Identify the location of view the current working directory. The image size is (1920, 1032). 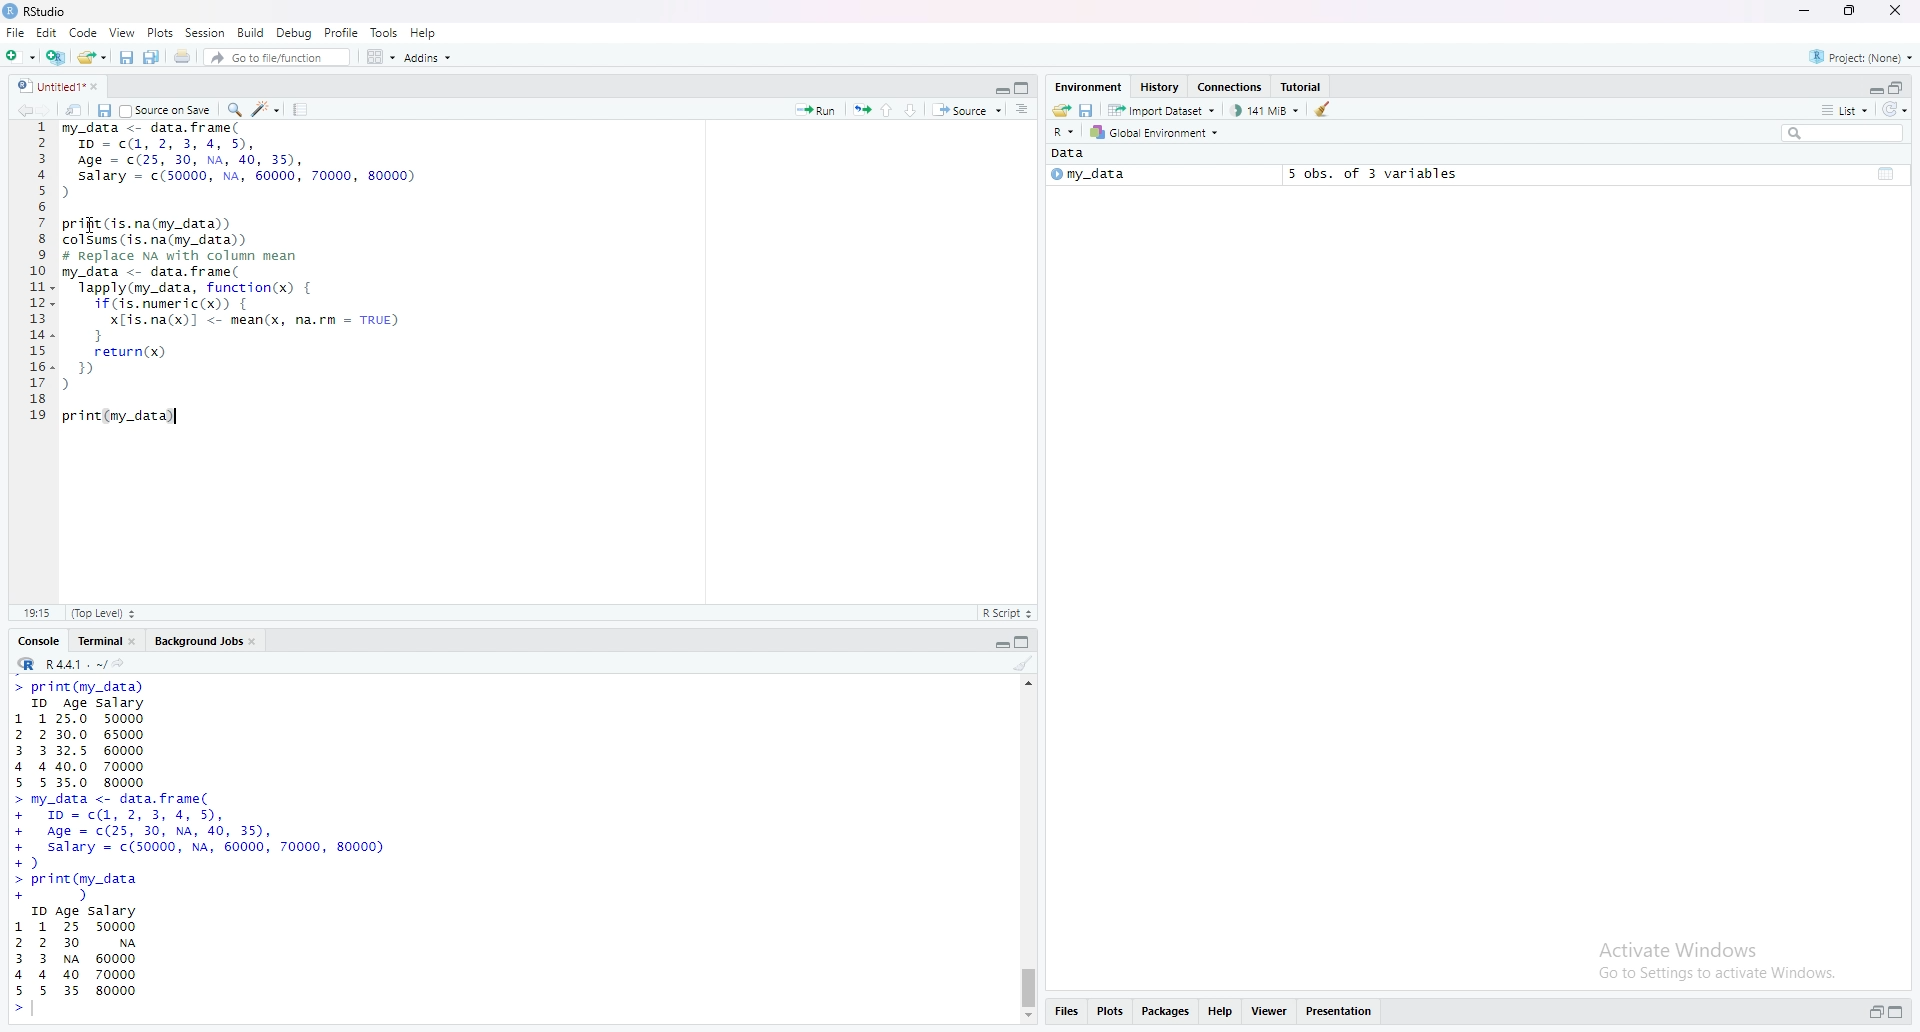
(123, 664).